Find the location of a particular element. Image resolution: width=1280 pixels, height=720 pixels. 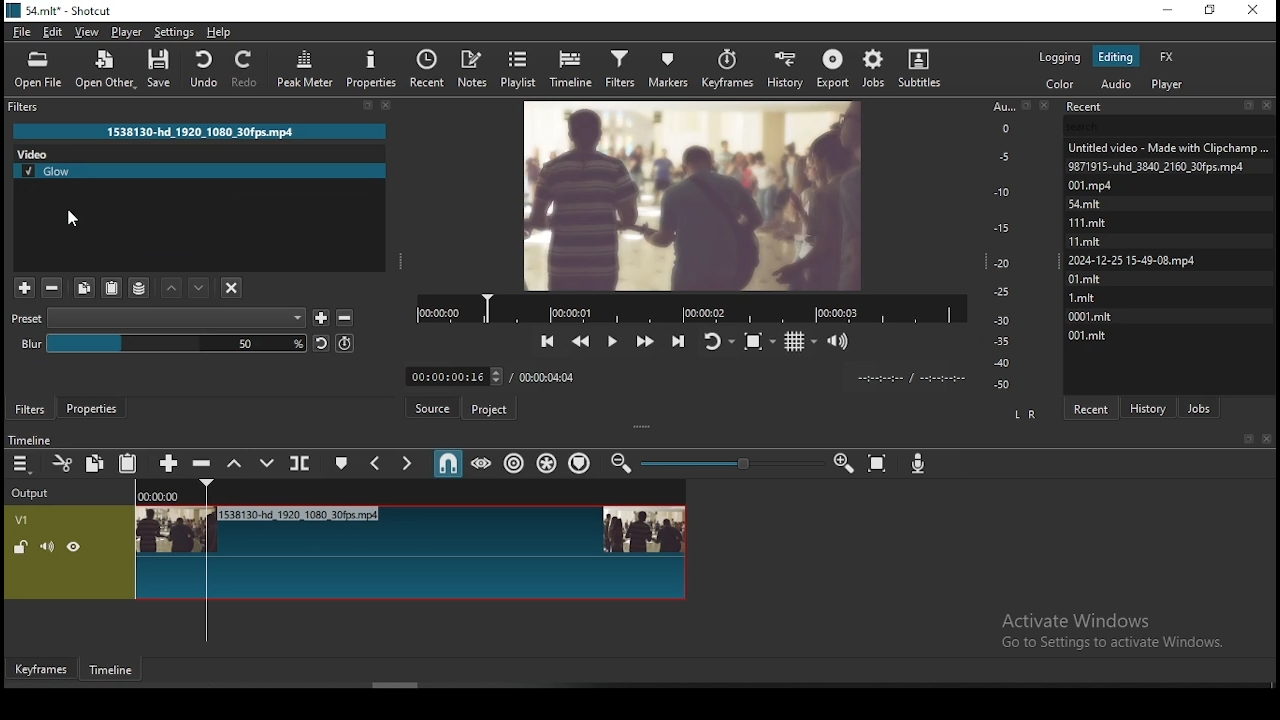

audio is located at coordinates (1115, 84).